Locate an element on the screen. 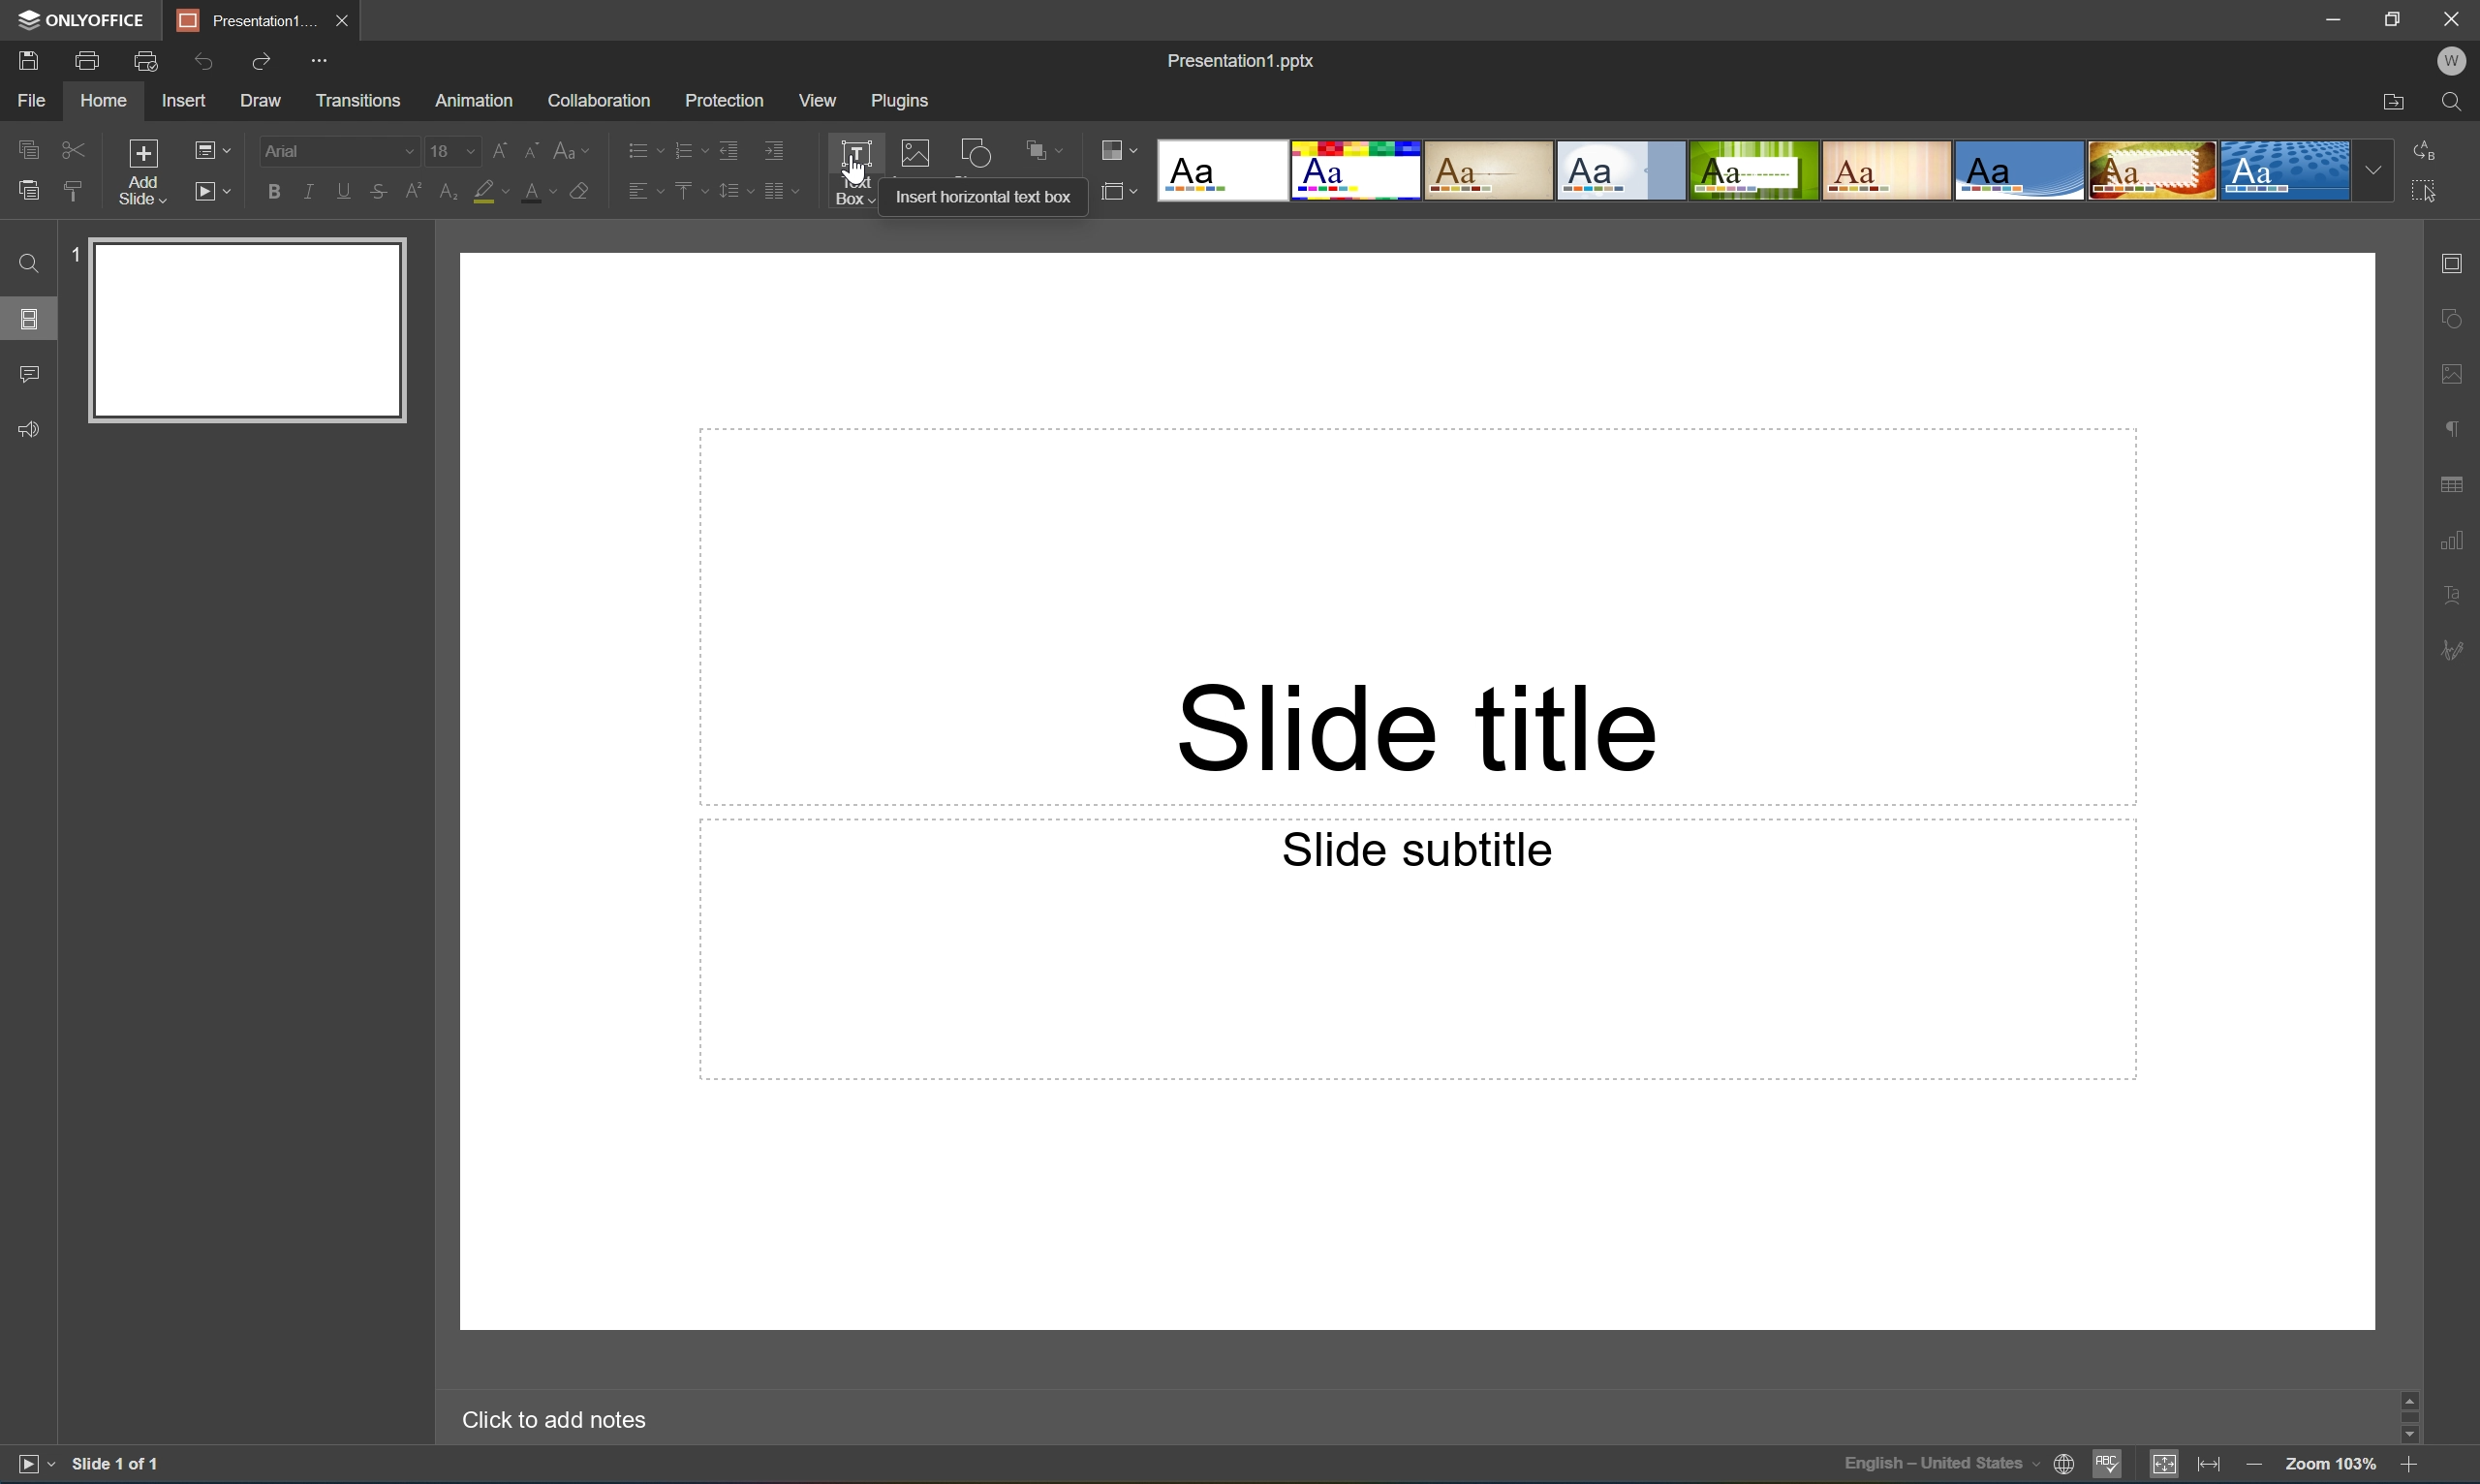 This screenshot has height=1484, width=2480. Print file is located at coordinates (89, 61).